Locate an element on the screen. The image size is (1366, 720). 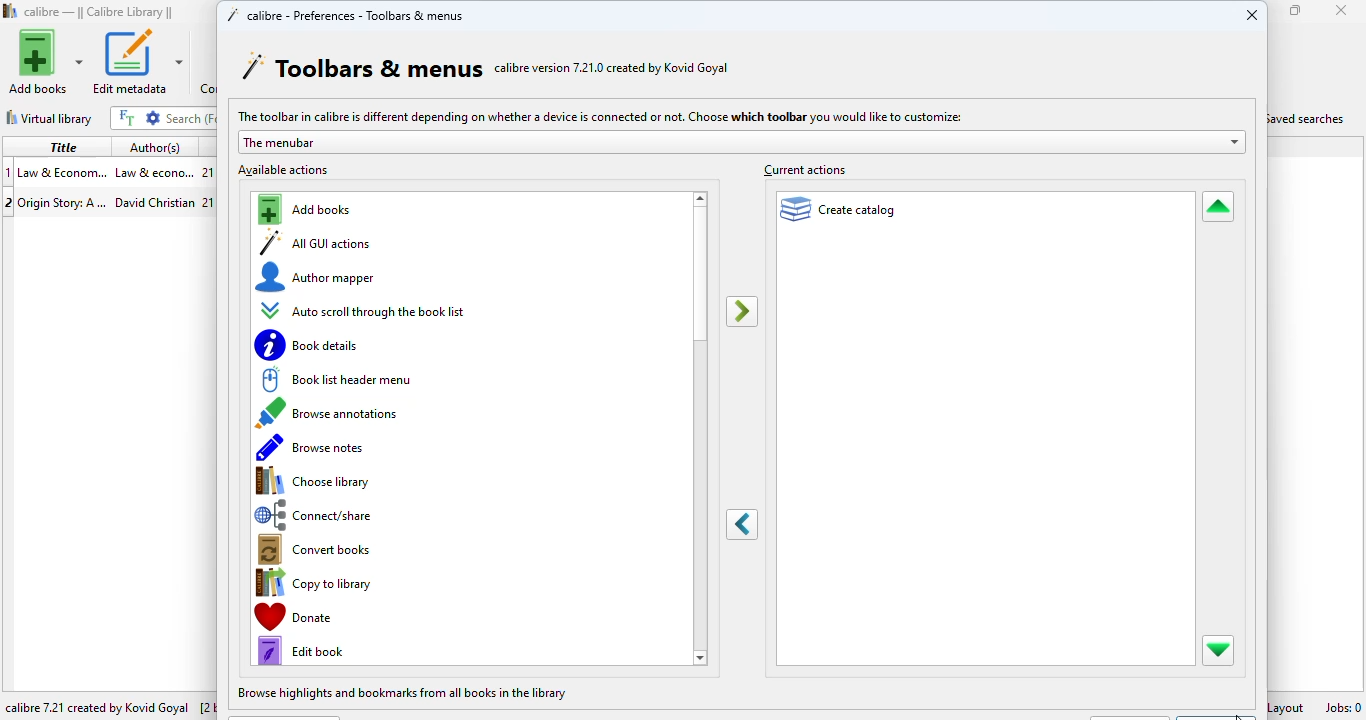
maximize is located at coordinates (1296, 10).